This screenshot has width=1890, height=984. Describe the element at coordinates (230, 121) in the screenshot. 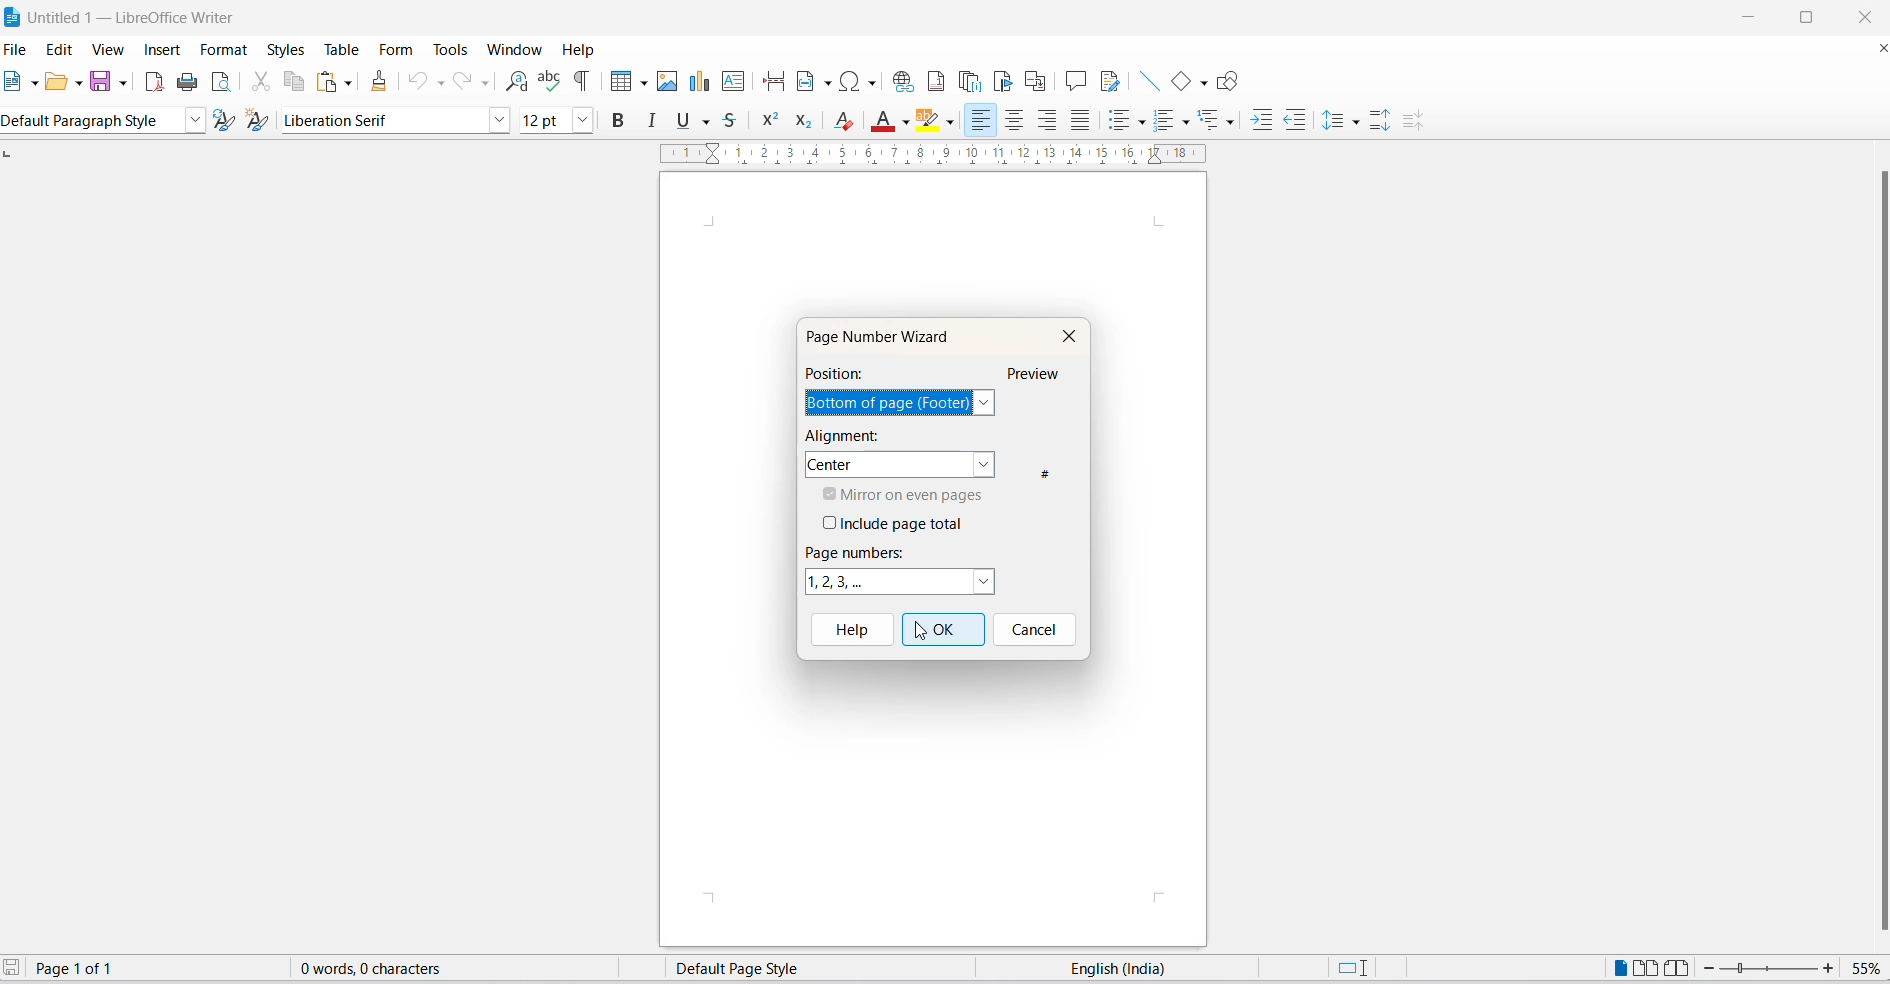

I see `update selected style` at that location.